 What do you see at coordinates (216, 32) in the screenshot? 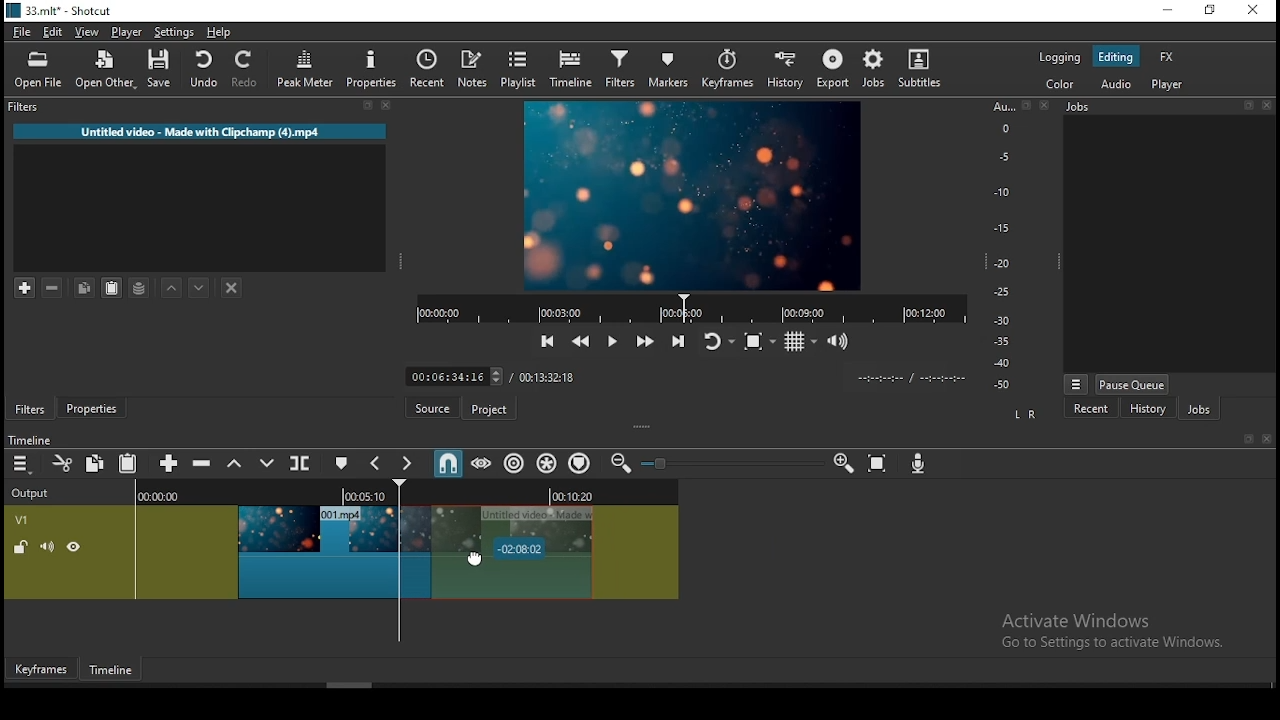
I see `help` at bounding box center [216, 32].